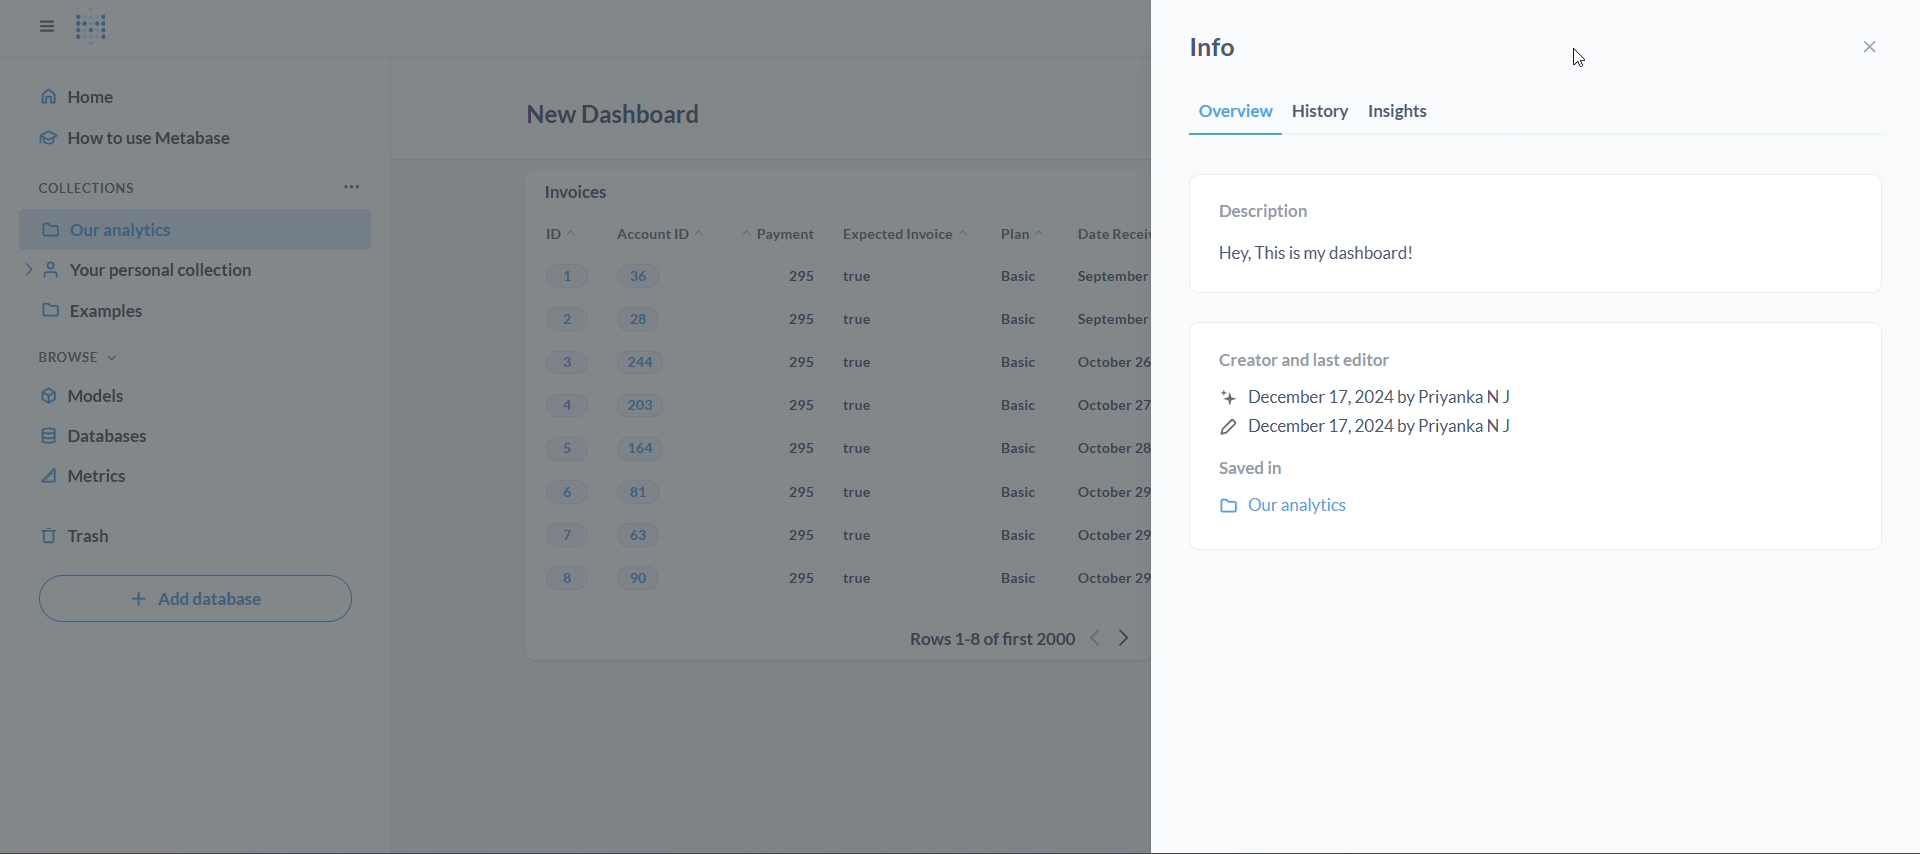  What do you see at coordinates (1389, 394) in the screenshot?
I see `created and last editor information` at bounding box center [1389, 394].